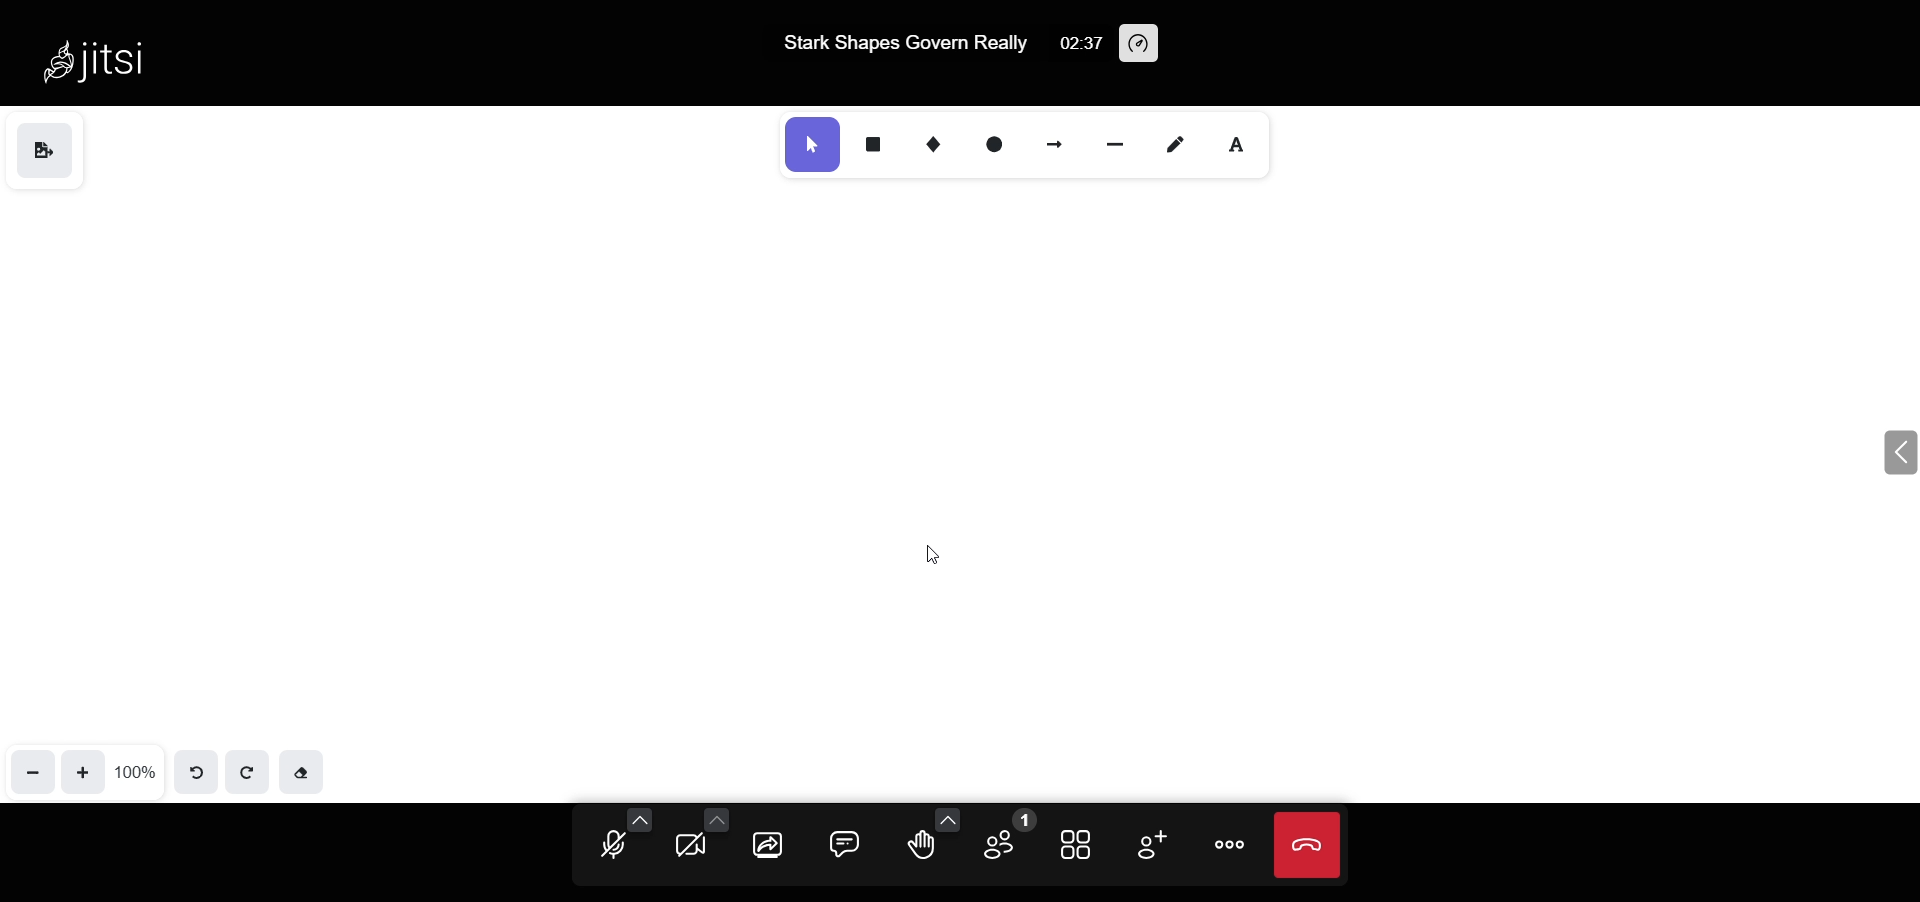 The height and width of the screenshot is (902, 1920). What do you see at coordinates (612, 847) in the screenshot?
I see `microphone` at bounding box center [612, 847].